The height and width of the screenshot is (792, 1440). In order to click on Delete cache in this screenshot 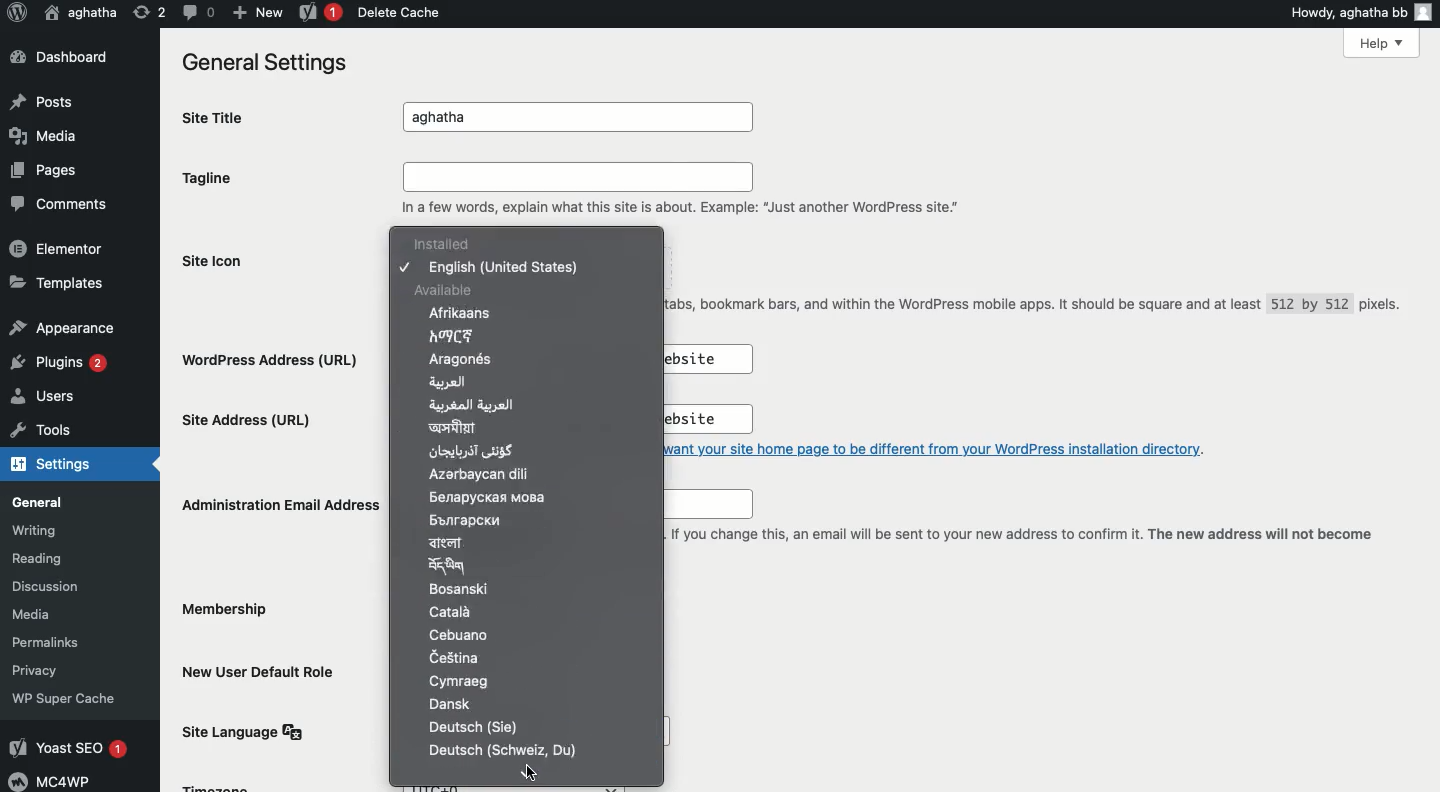, I will do `click(396, 12)`.